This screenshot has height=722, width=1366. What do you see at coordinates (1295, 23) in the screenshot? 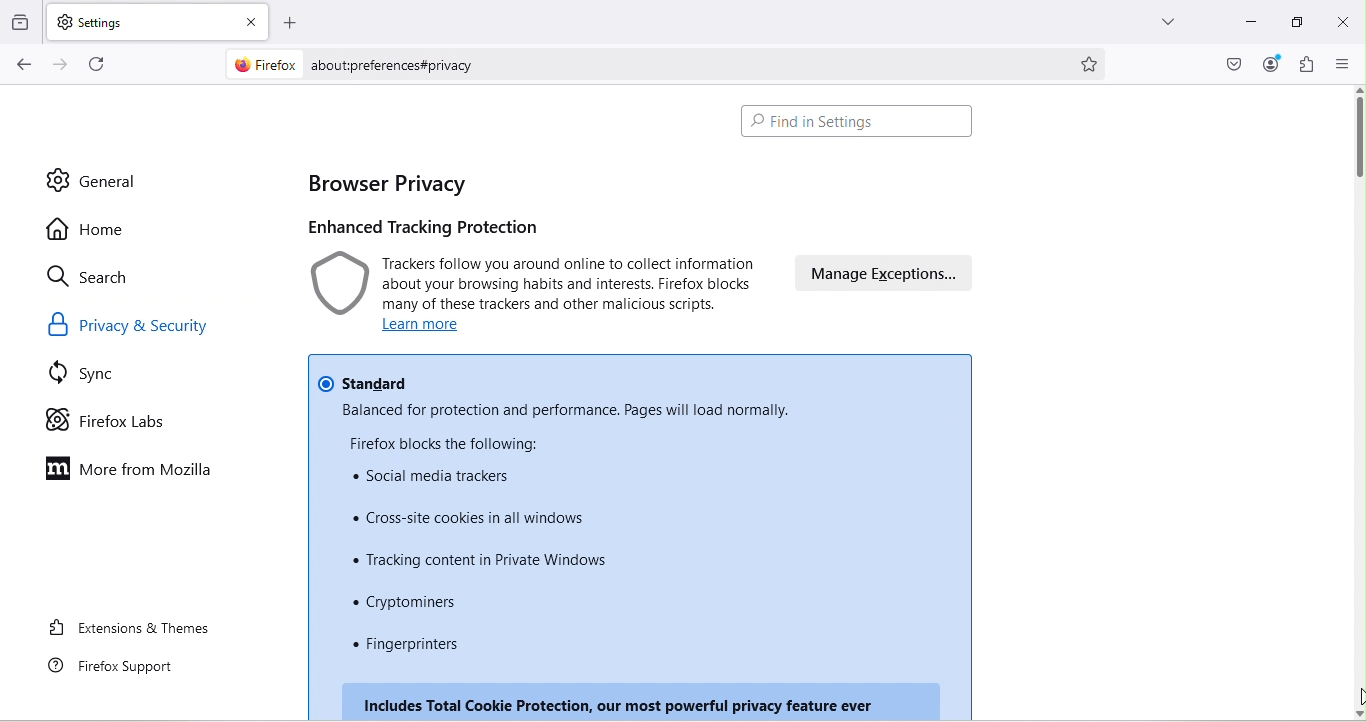
I see `Maximize` at bounding box center [1295, 23].